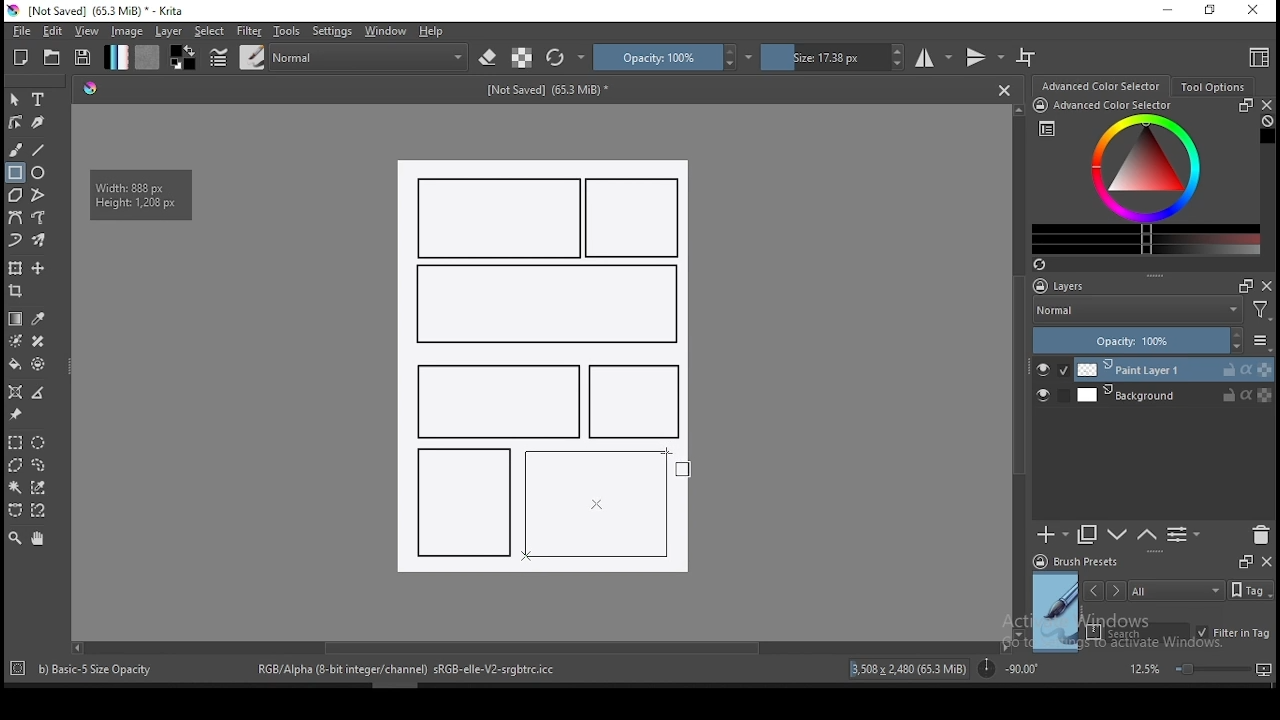 The image size is (1280, 720). Describe the element at coordinates (435, 32) in the screenshot. I see `help` at that location.